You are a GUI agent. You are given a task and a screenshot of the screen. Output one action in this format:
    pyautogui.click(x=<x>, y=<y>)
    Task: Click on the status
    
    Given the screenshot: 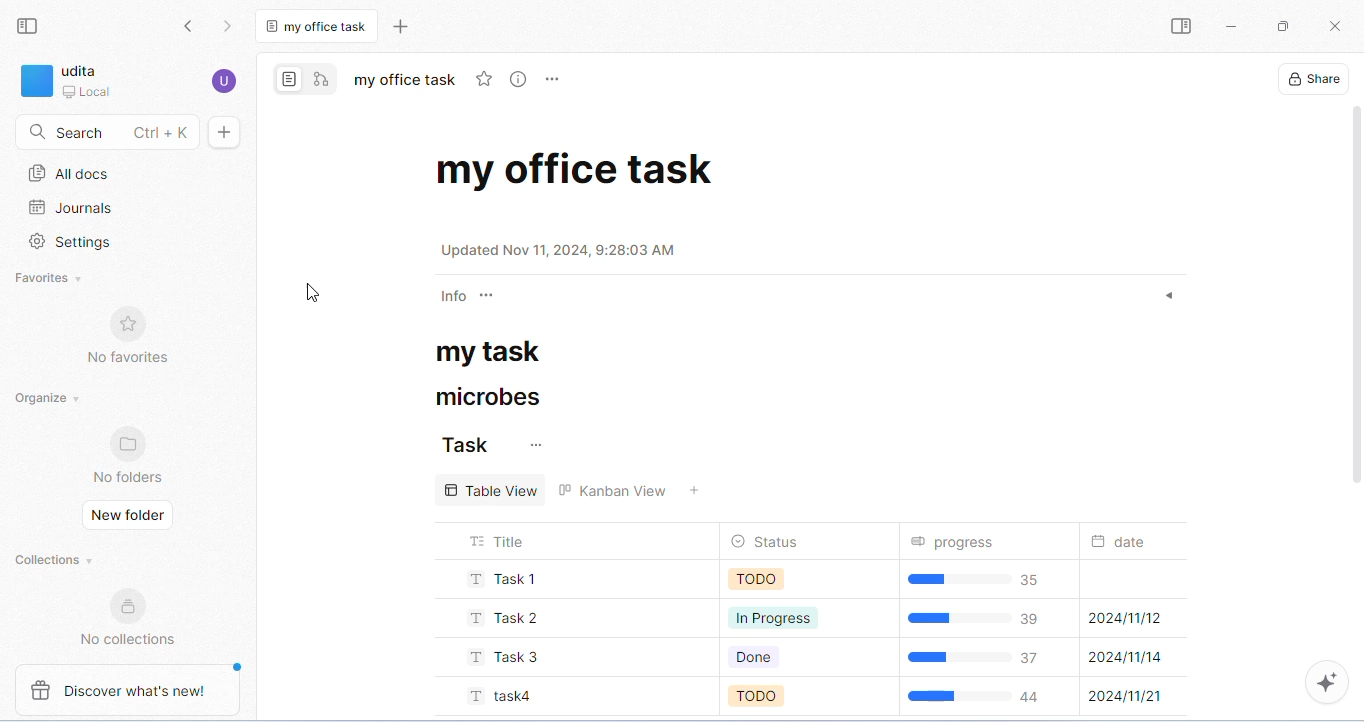 What is the action you would take?
    pyautogui.click(x=772, y=542)
    